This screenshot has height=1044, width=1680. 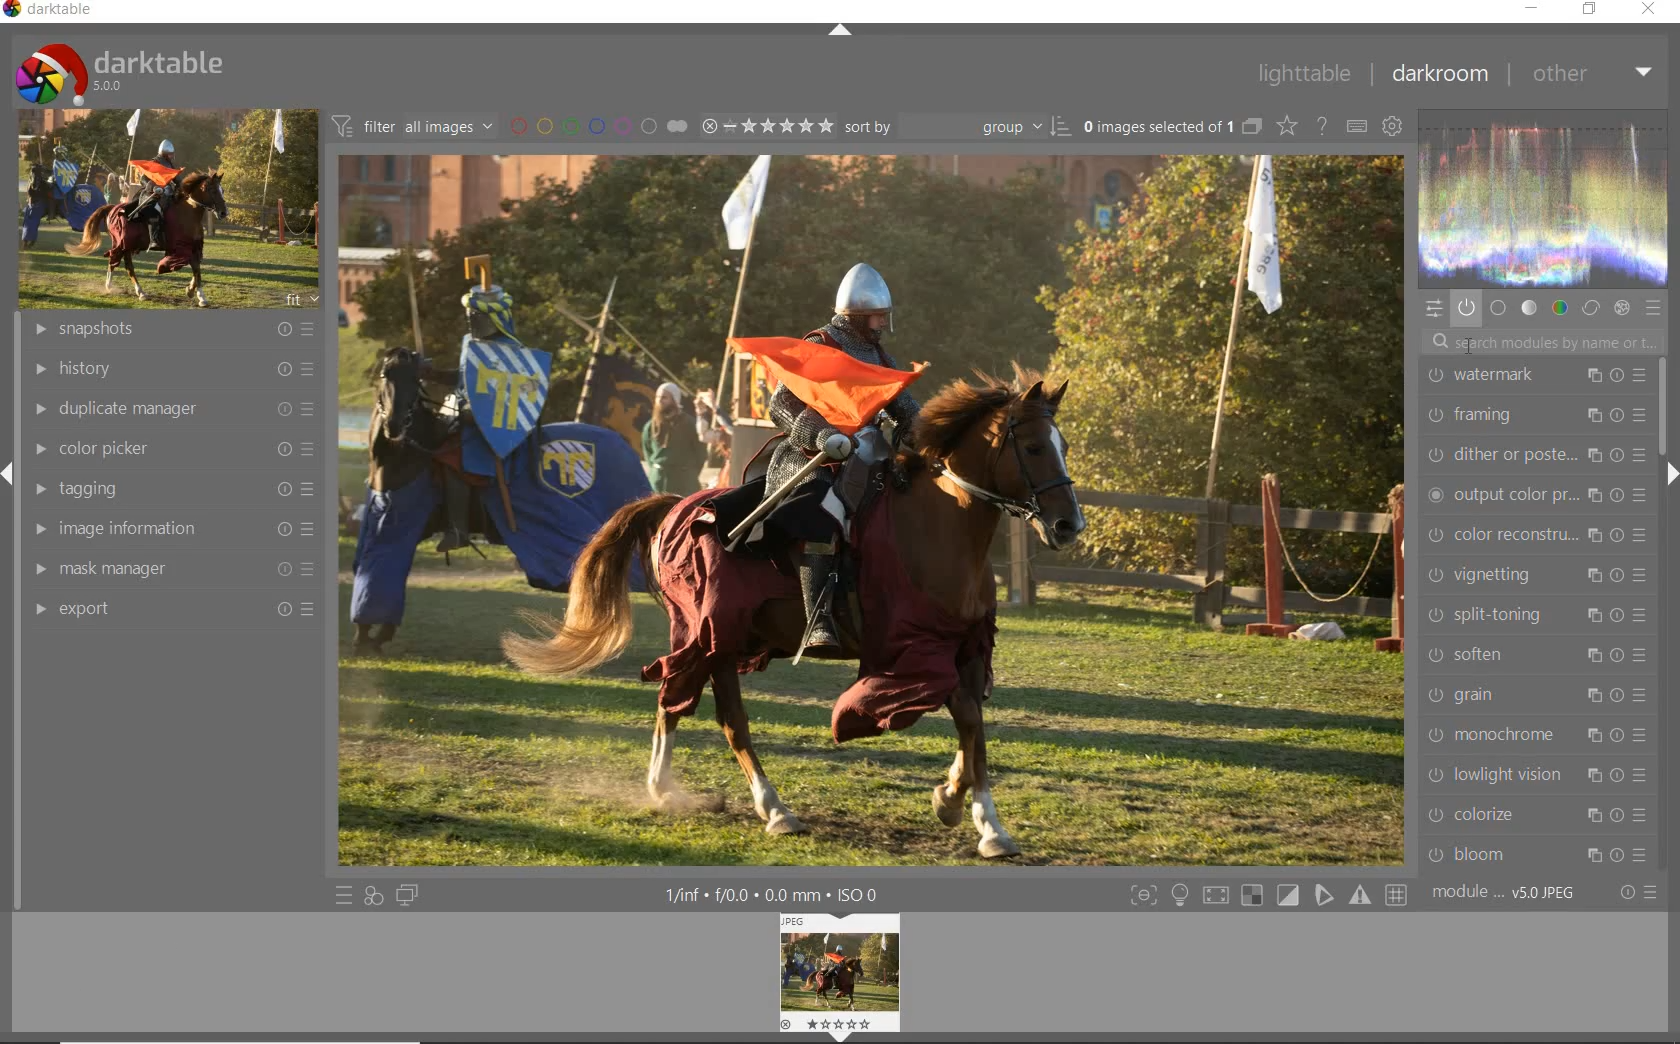 What do you see at coordinates (1431, 308) in the screenshot?
I see `quick access panel` at bounding box center [1431, 308].